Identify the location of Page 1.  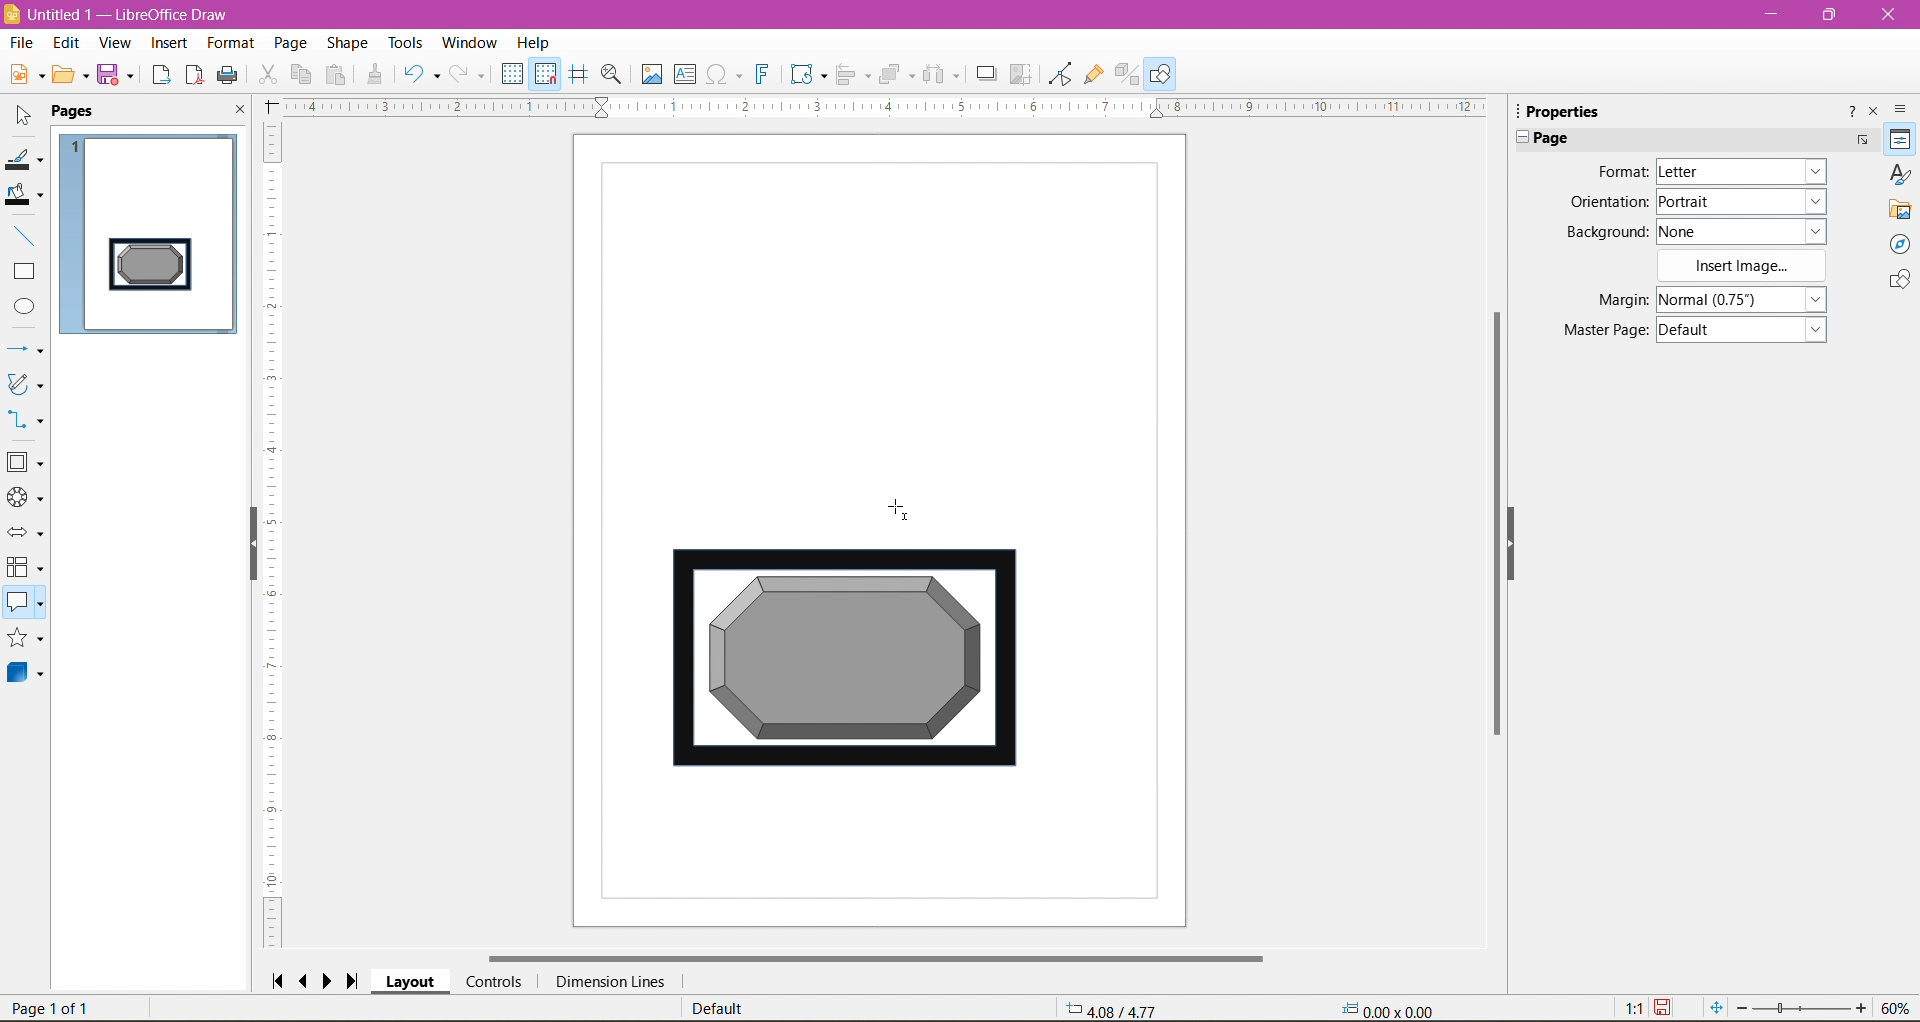
(151, 228).